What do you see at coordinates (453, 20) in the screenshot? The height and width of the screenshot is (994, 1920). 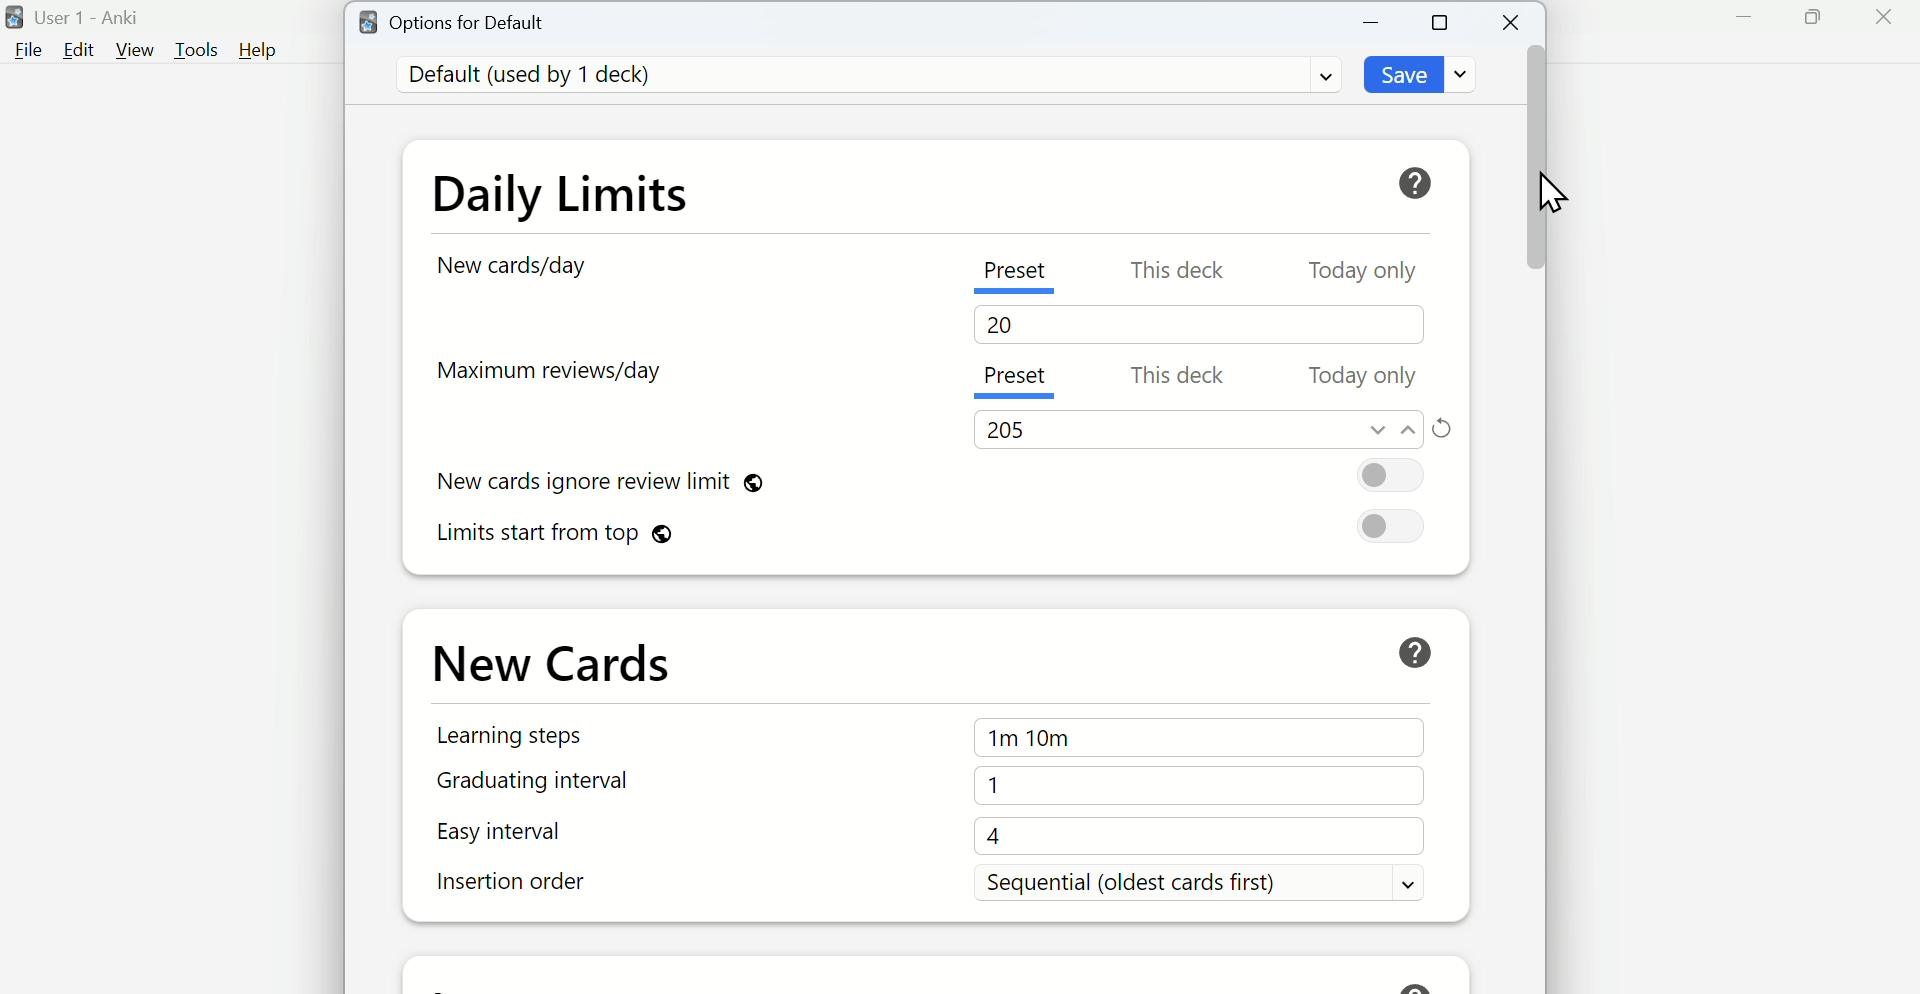 I see `Options for Default` at bounding box center [453, 20].